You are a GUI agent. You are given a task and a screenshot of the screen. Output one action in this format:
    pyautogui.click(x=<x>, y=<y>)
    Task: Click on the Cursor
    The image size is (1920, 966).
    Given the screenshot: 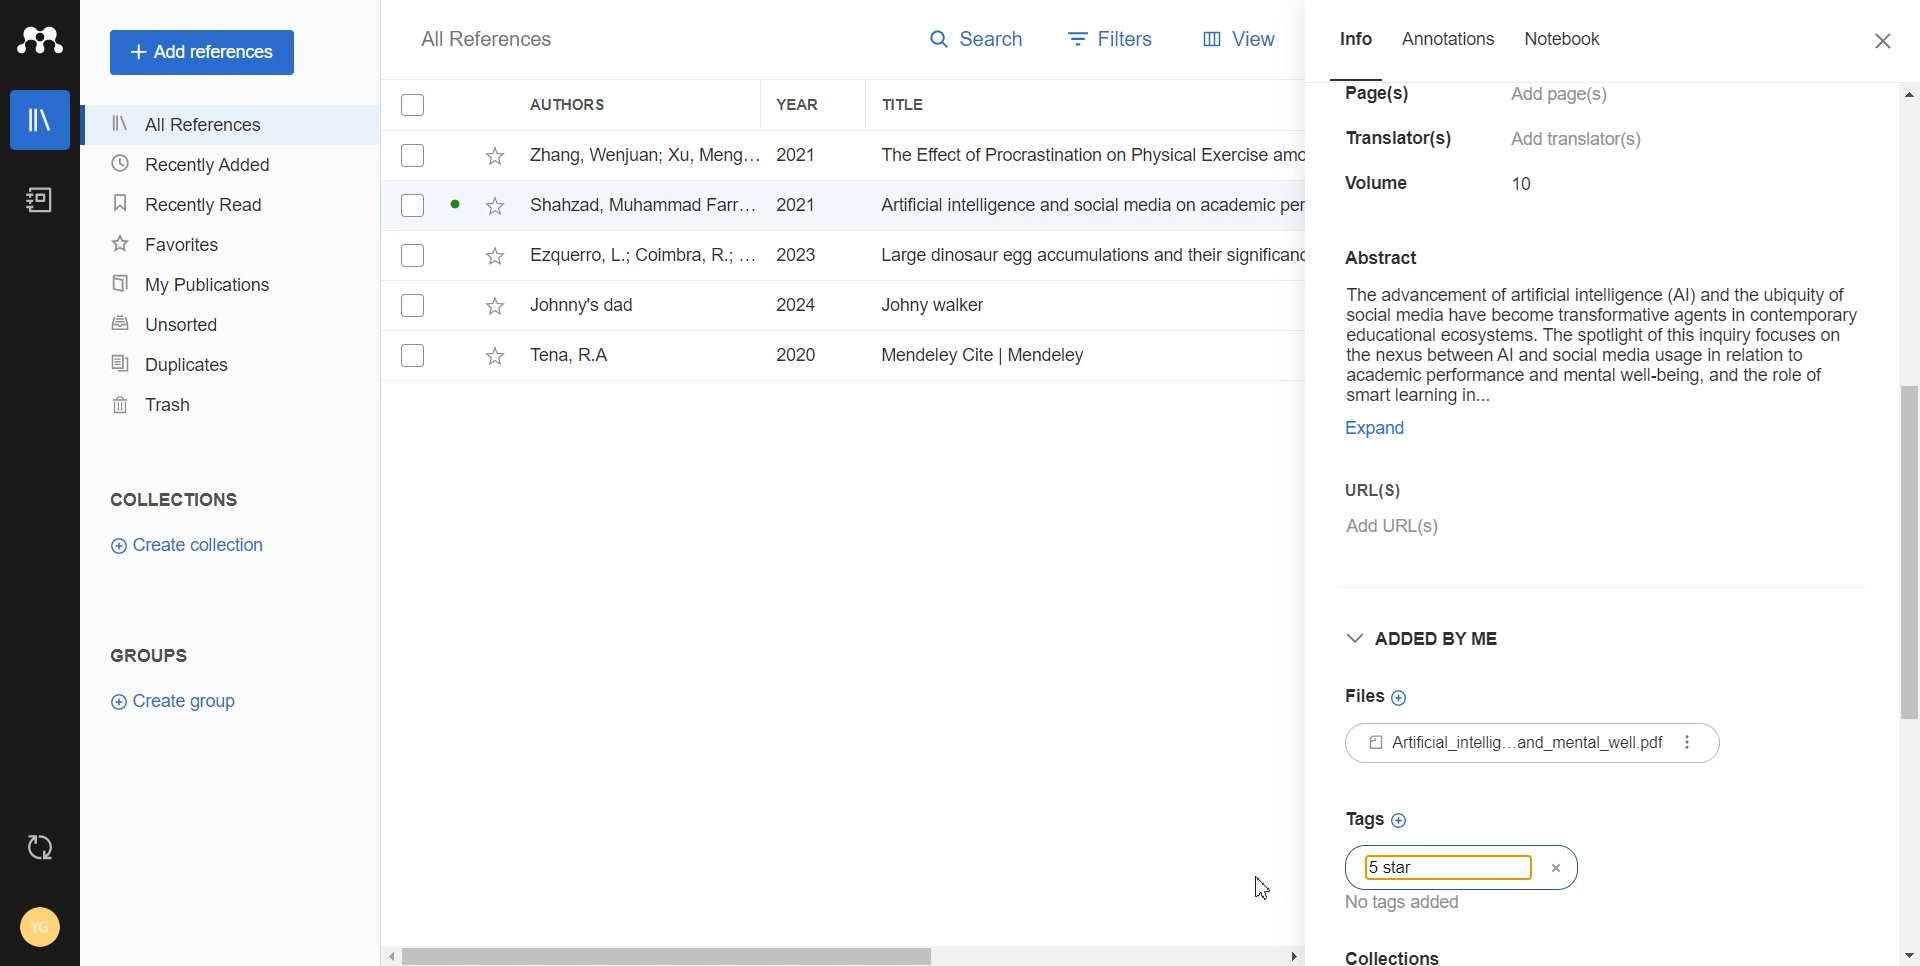 What is the action you would take?
    pyautogui.click(x=1263, y=887)
    